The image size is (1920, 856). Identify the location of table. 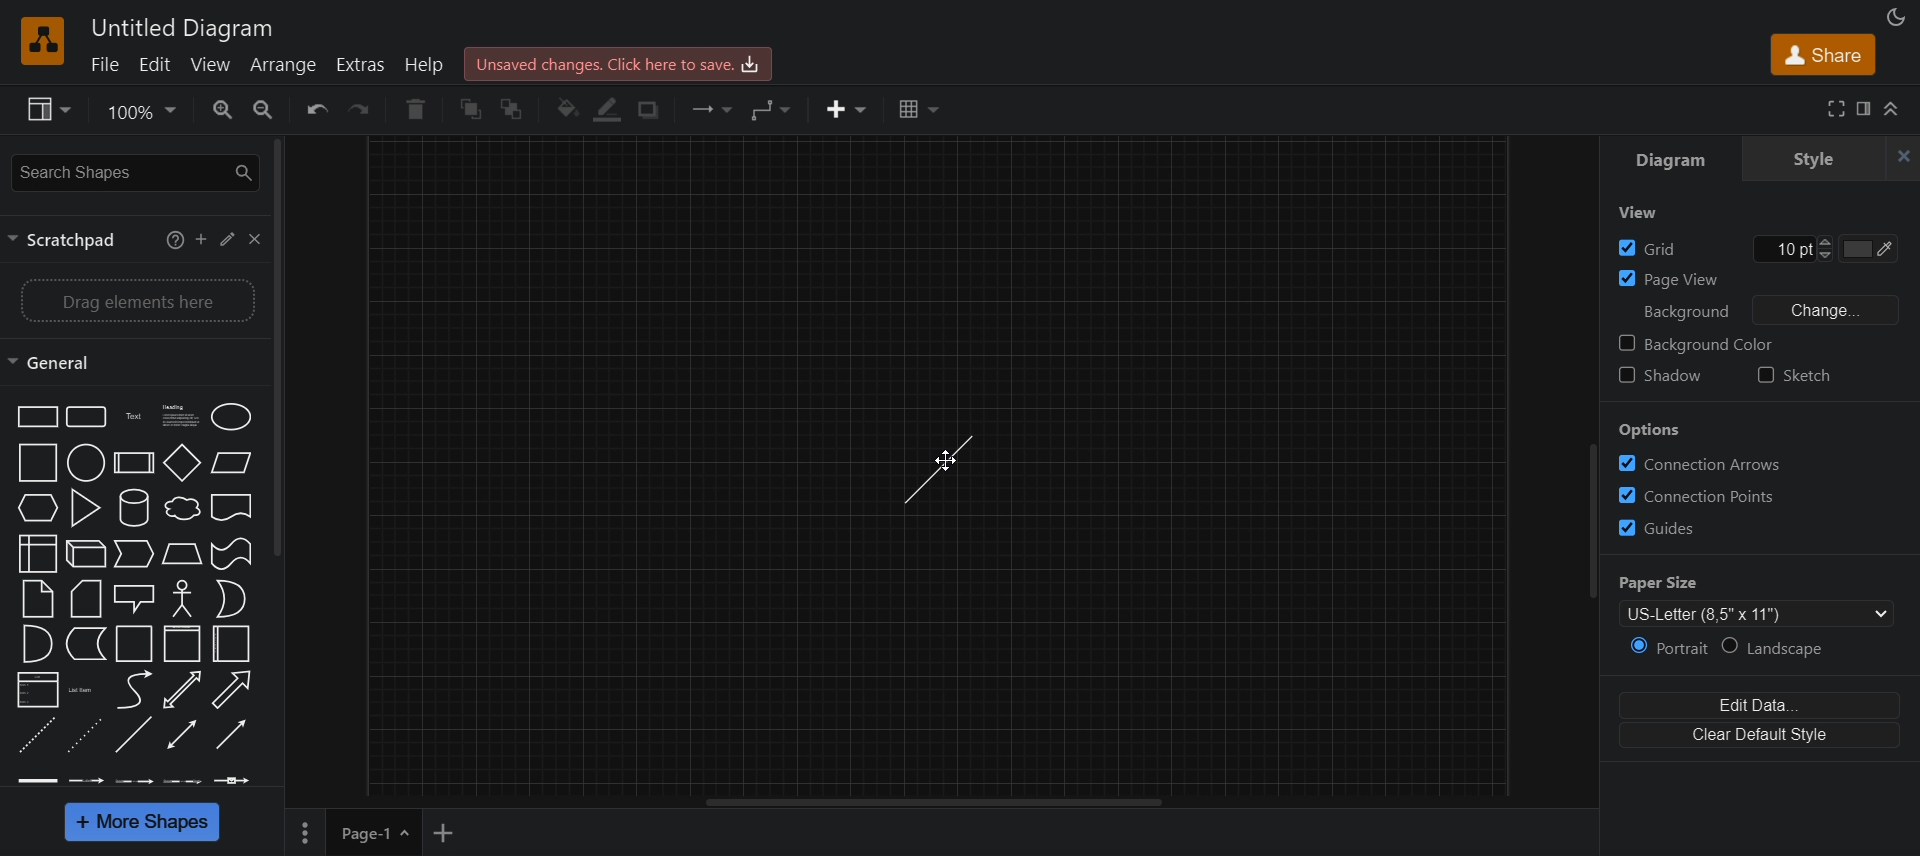
(925, 111).